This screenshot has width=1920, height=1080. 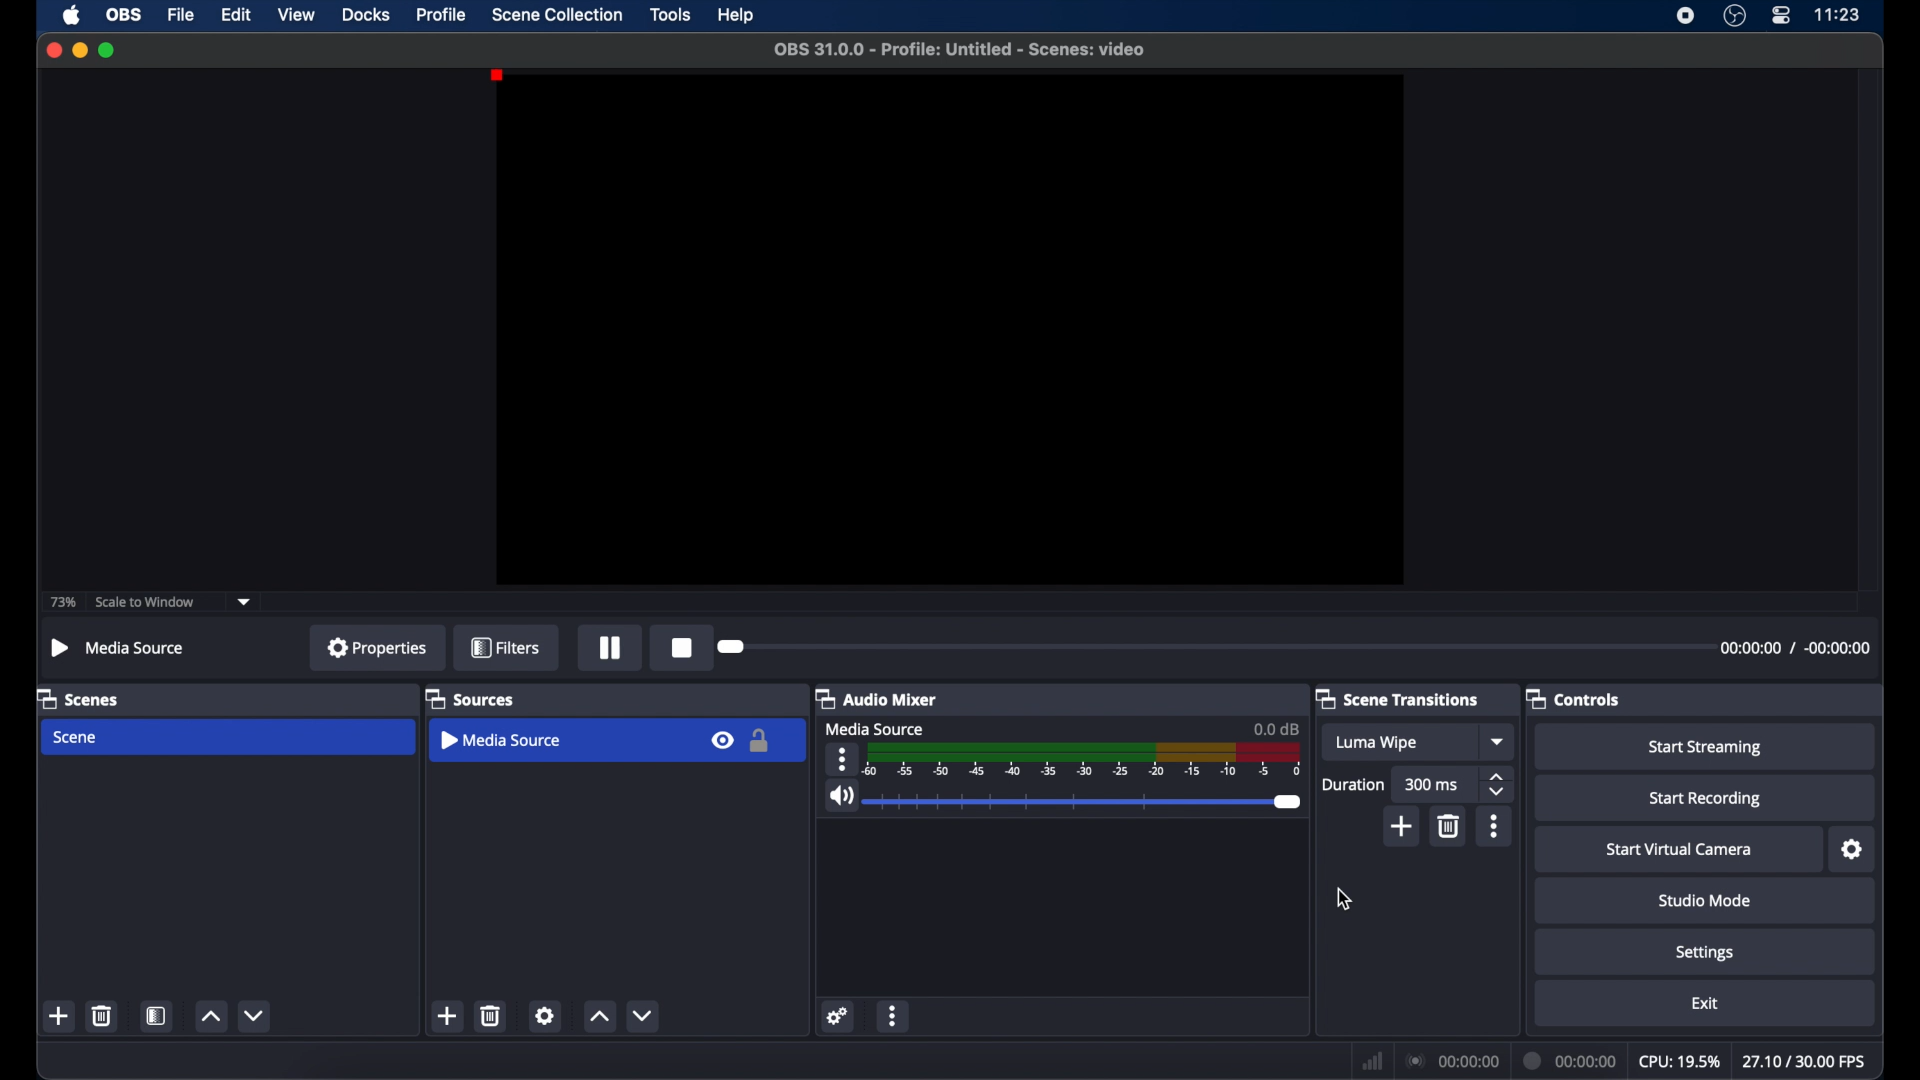 What do you see at coordinates (1794, 648) in the screenshot?
I see `timestamp` at bounding box center [1794, 648].